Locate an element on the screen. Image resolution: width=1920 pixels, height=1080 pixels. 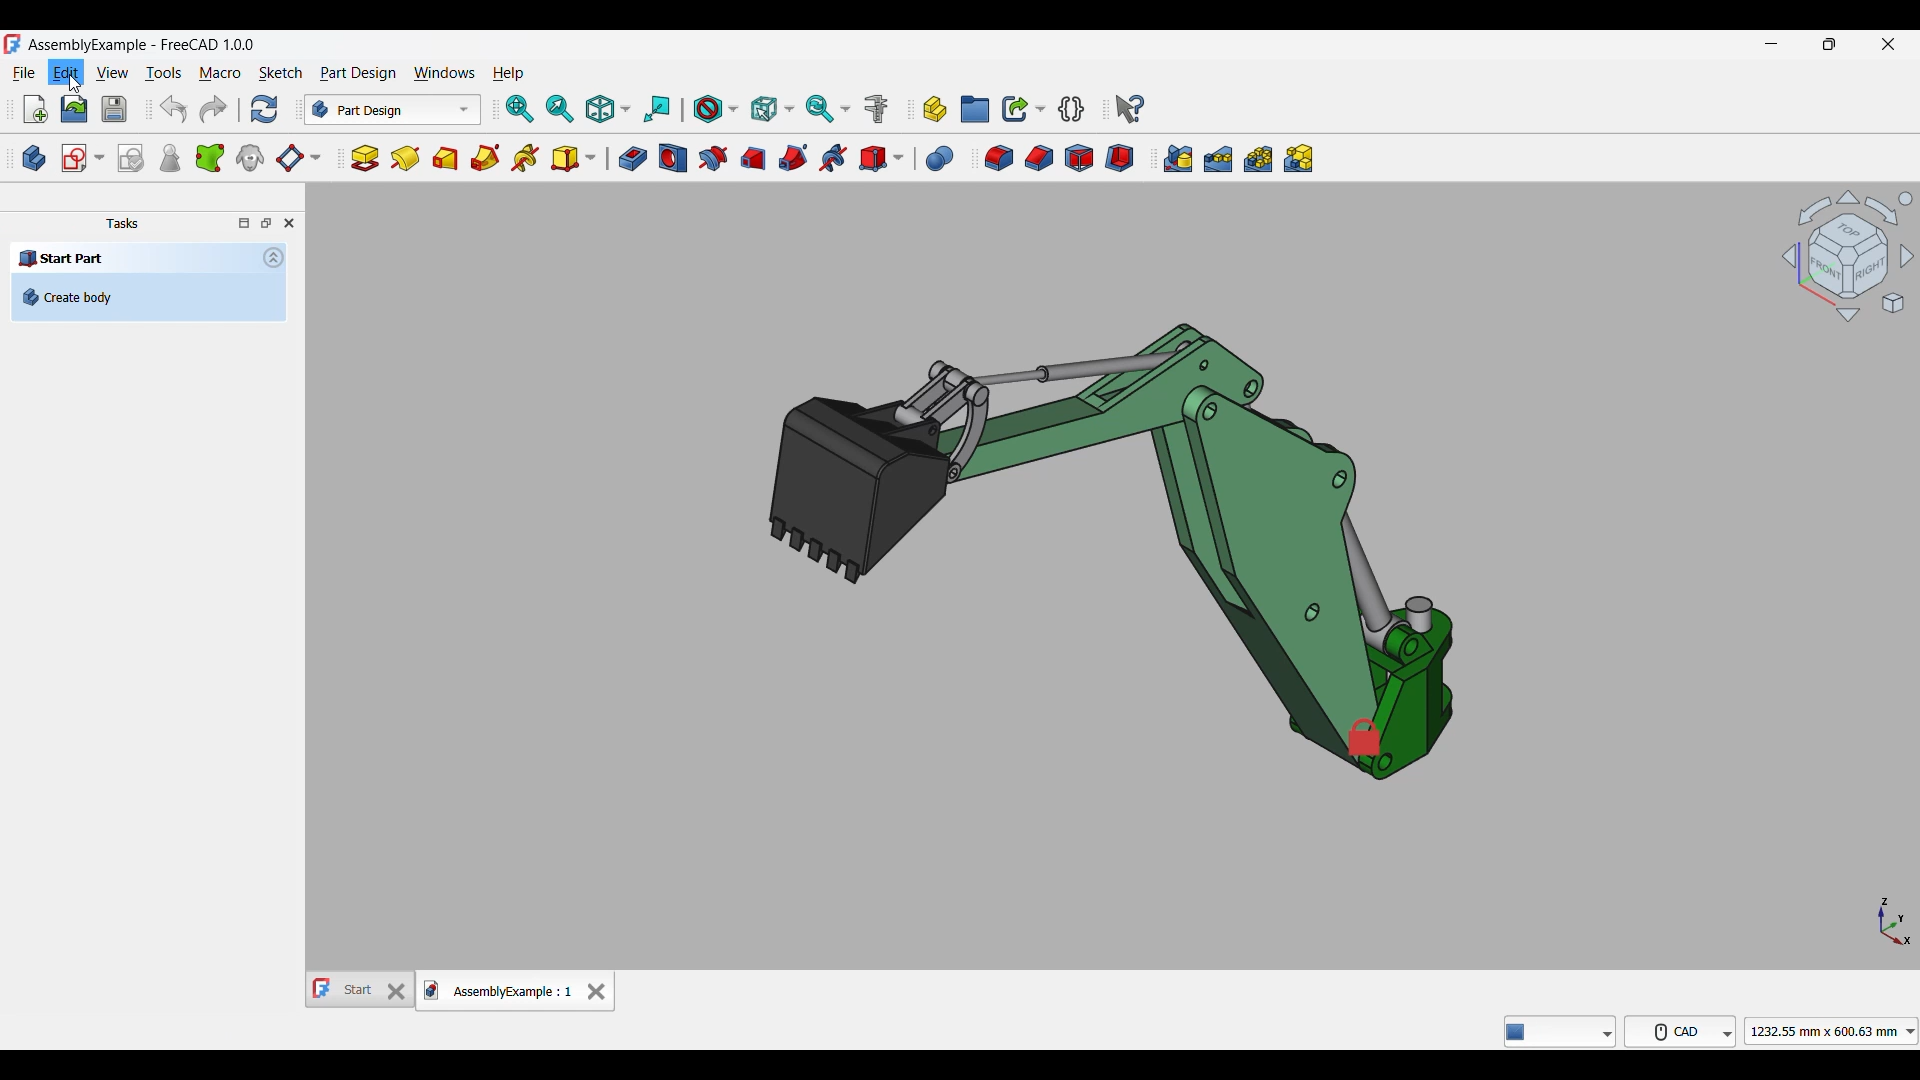
Edit menu is located at coordinates (66, 72).